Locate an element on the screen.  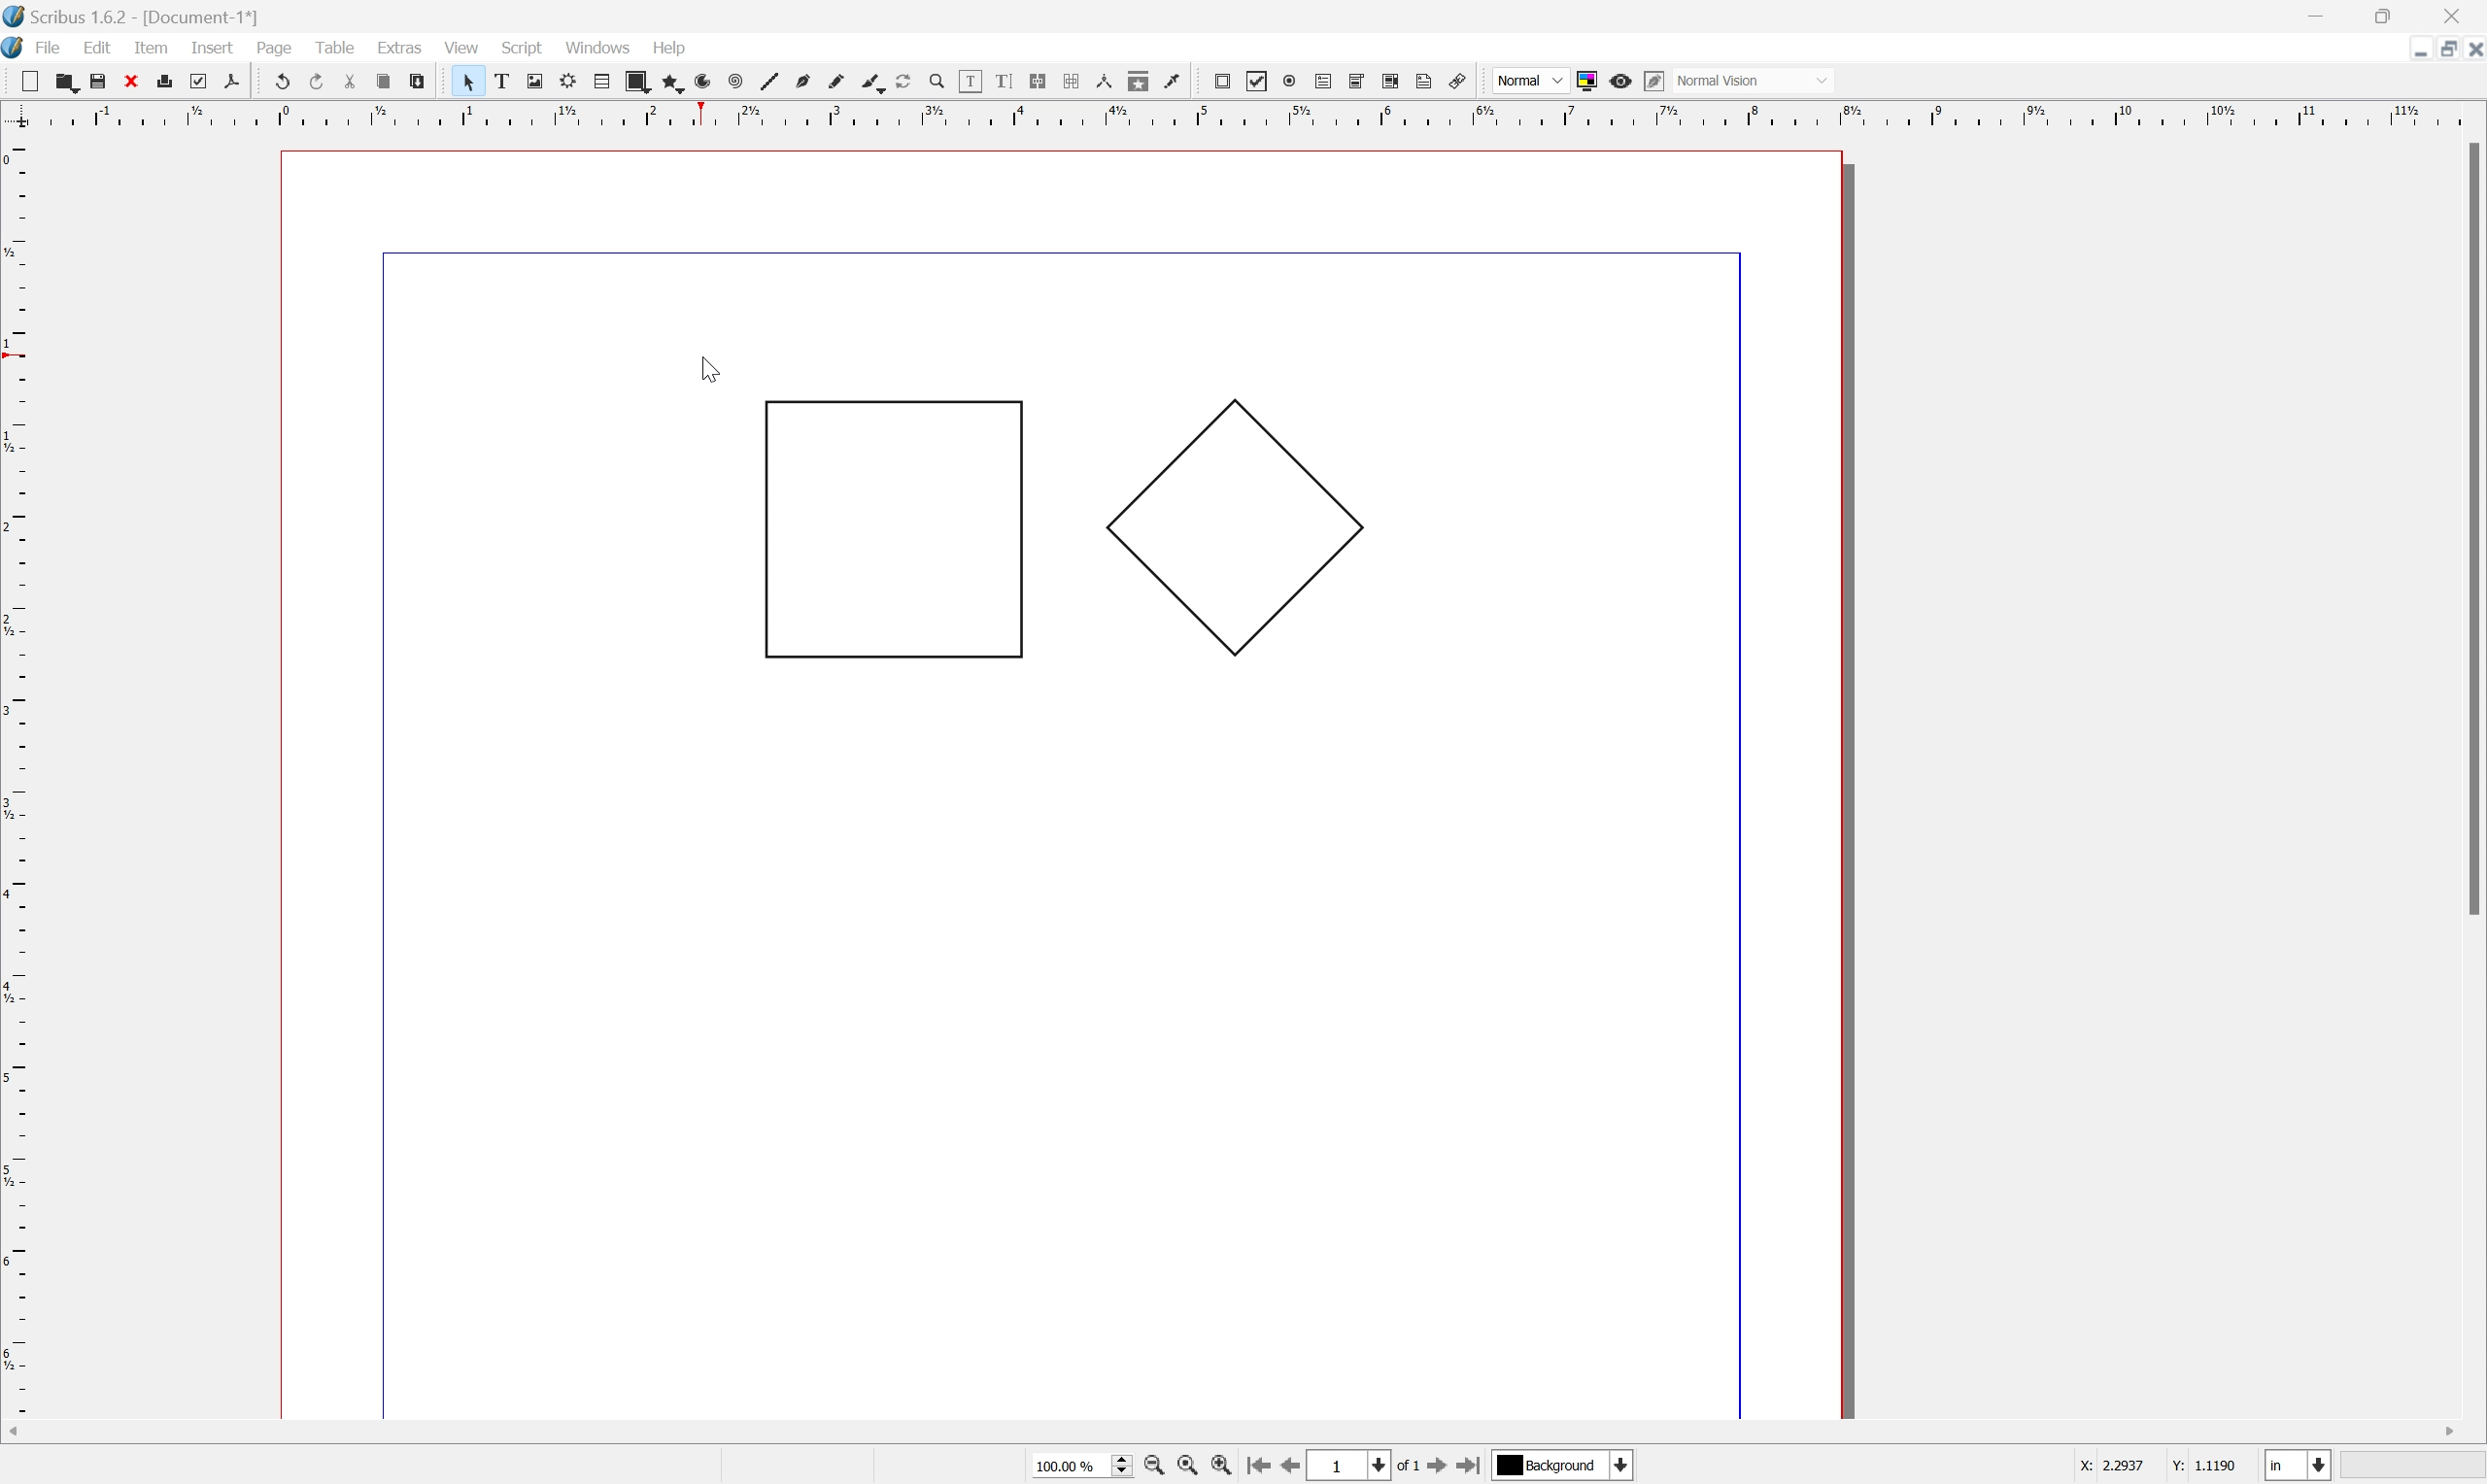
new is located at coordinates (22, 81).